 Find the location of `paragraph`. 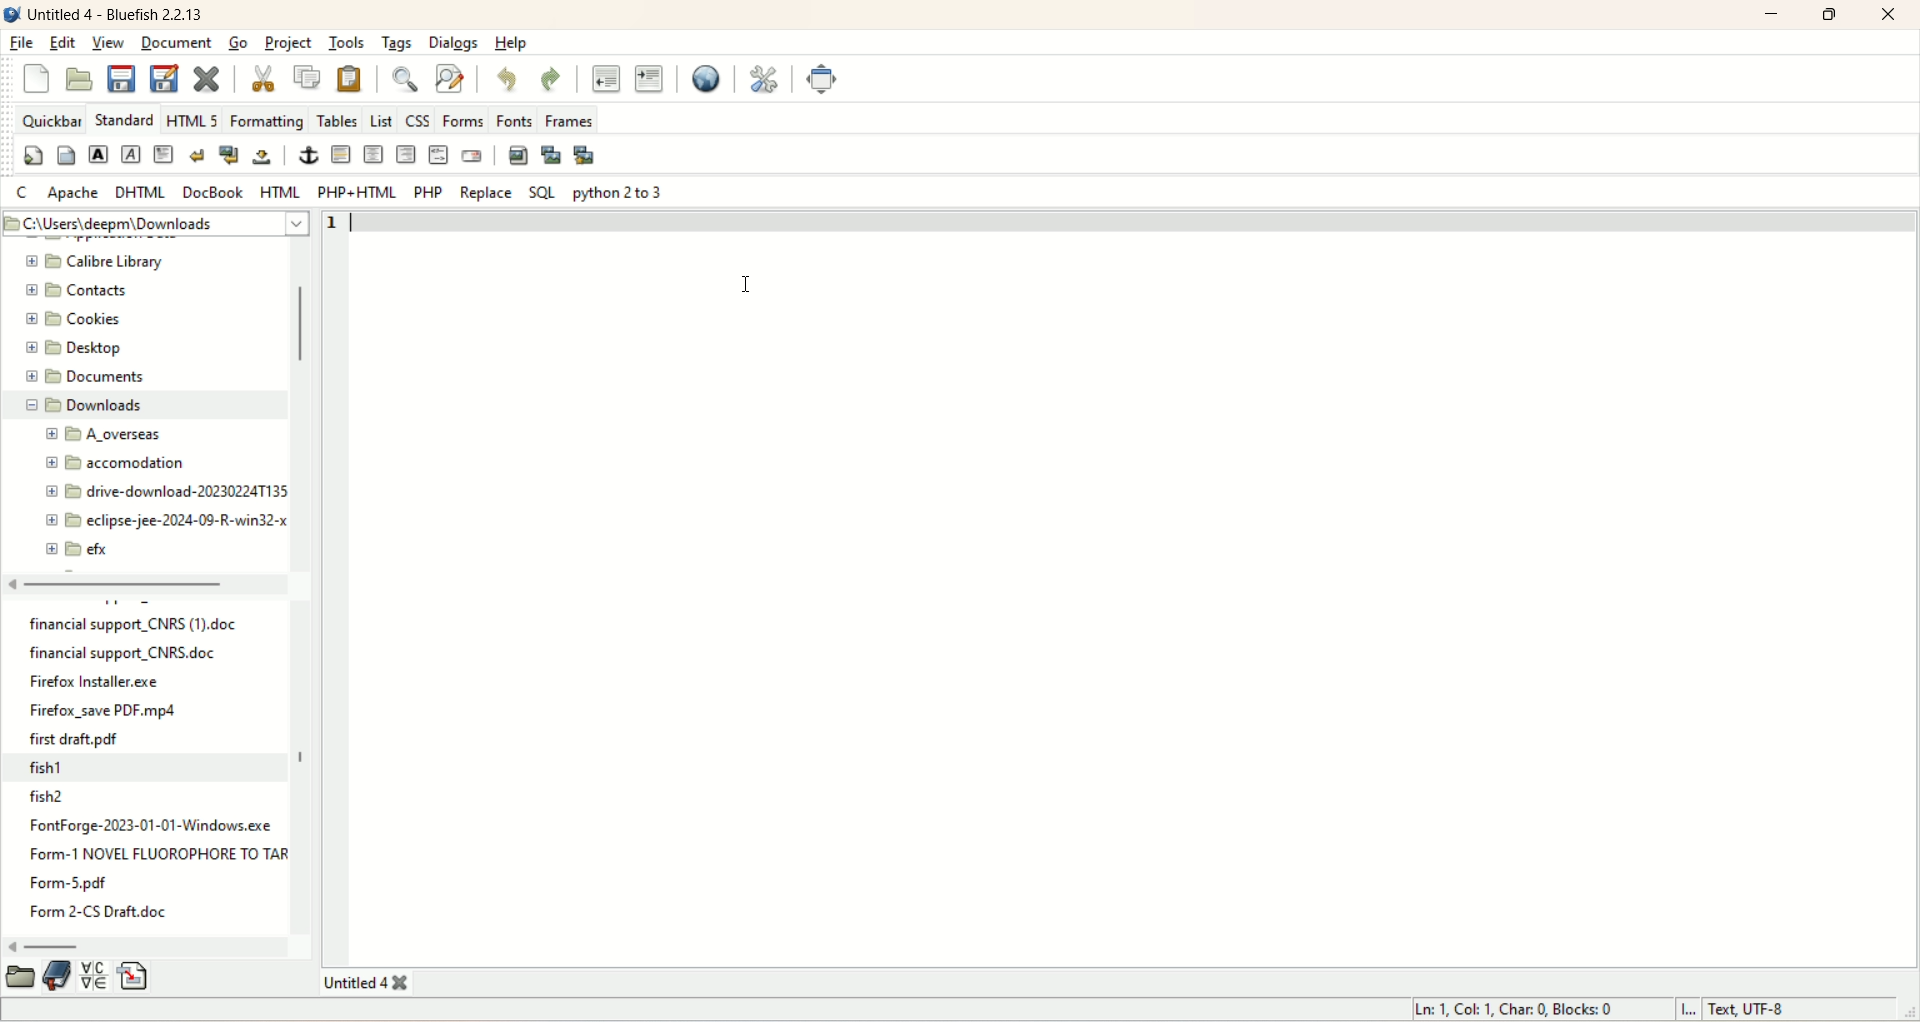

paragraph is located at coordinates (165, 156).